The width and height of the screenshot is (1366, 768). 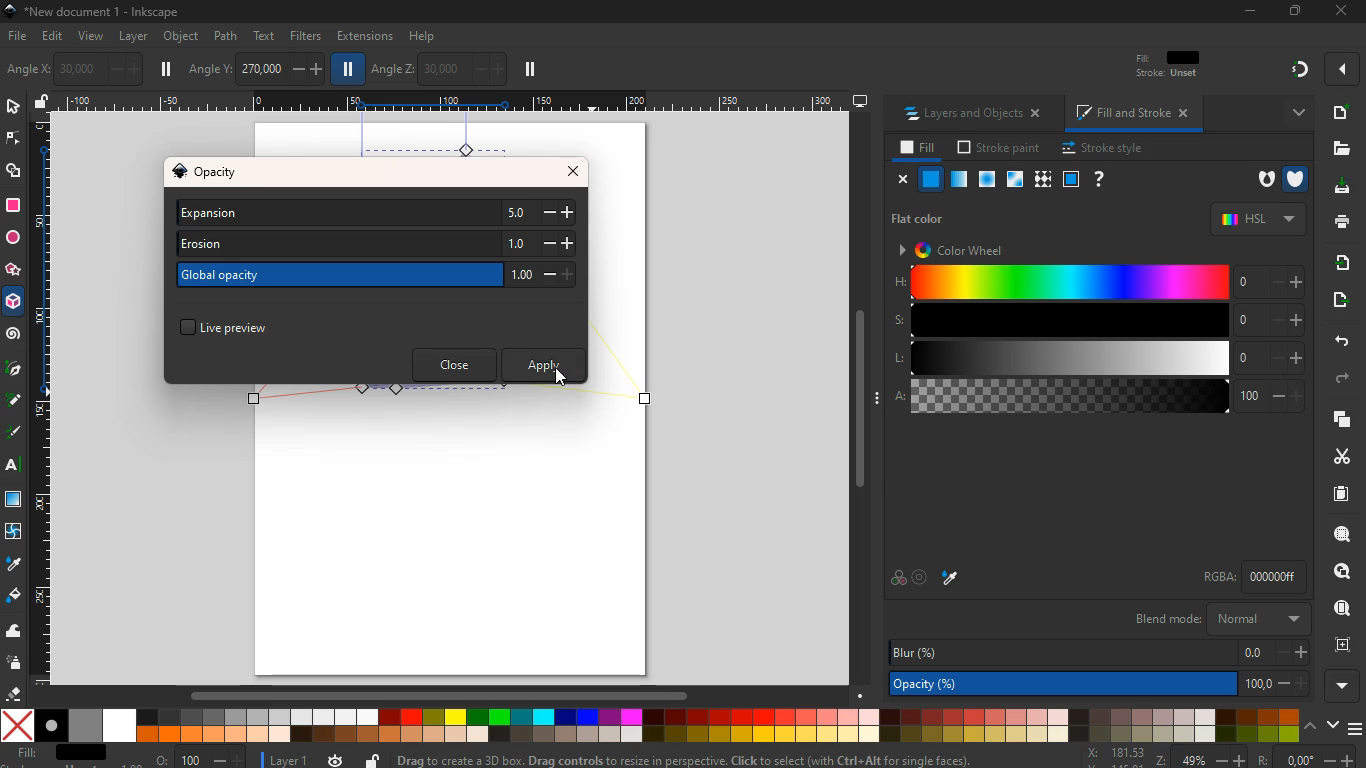 I want to click on Scale, so click(x=43, y=400).